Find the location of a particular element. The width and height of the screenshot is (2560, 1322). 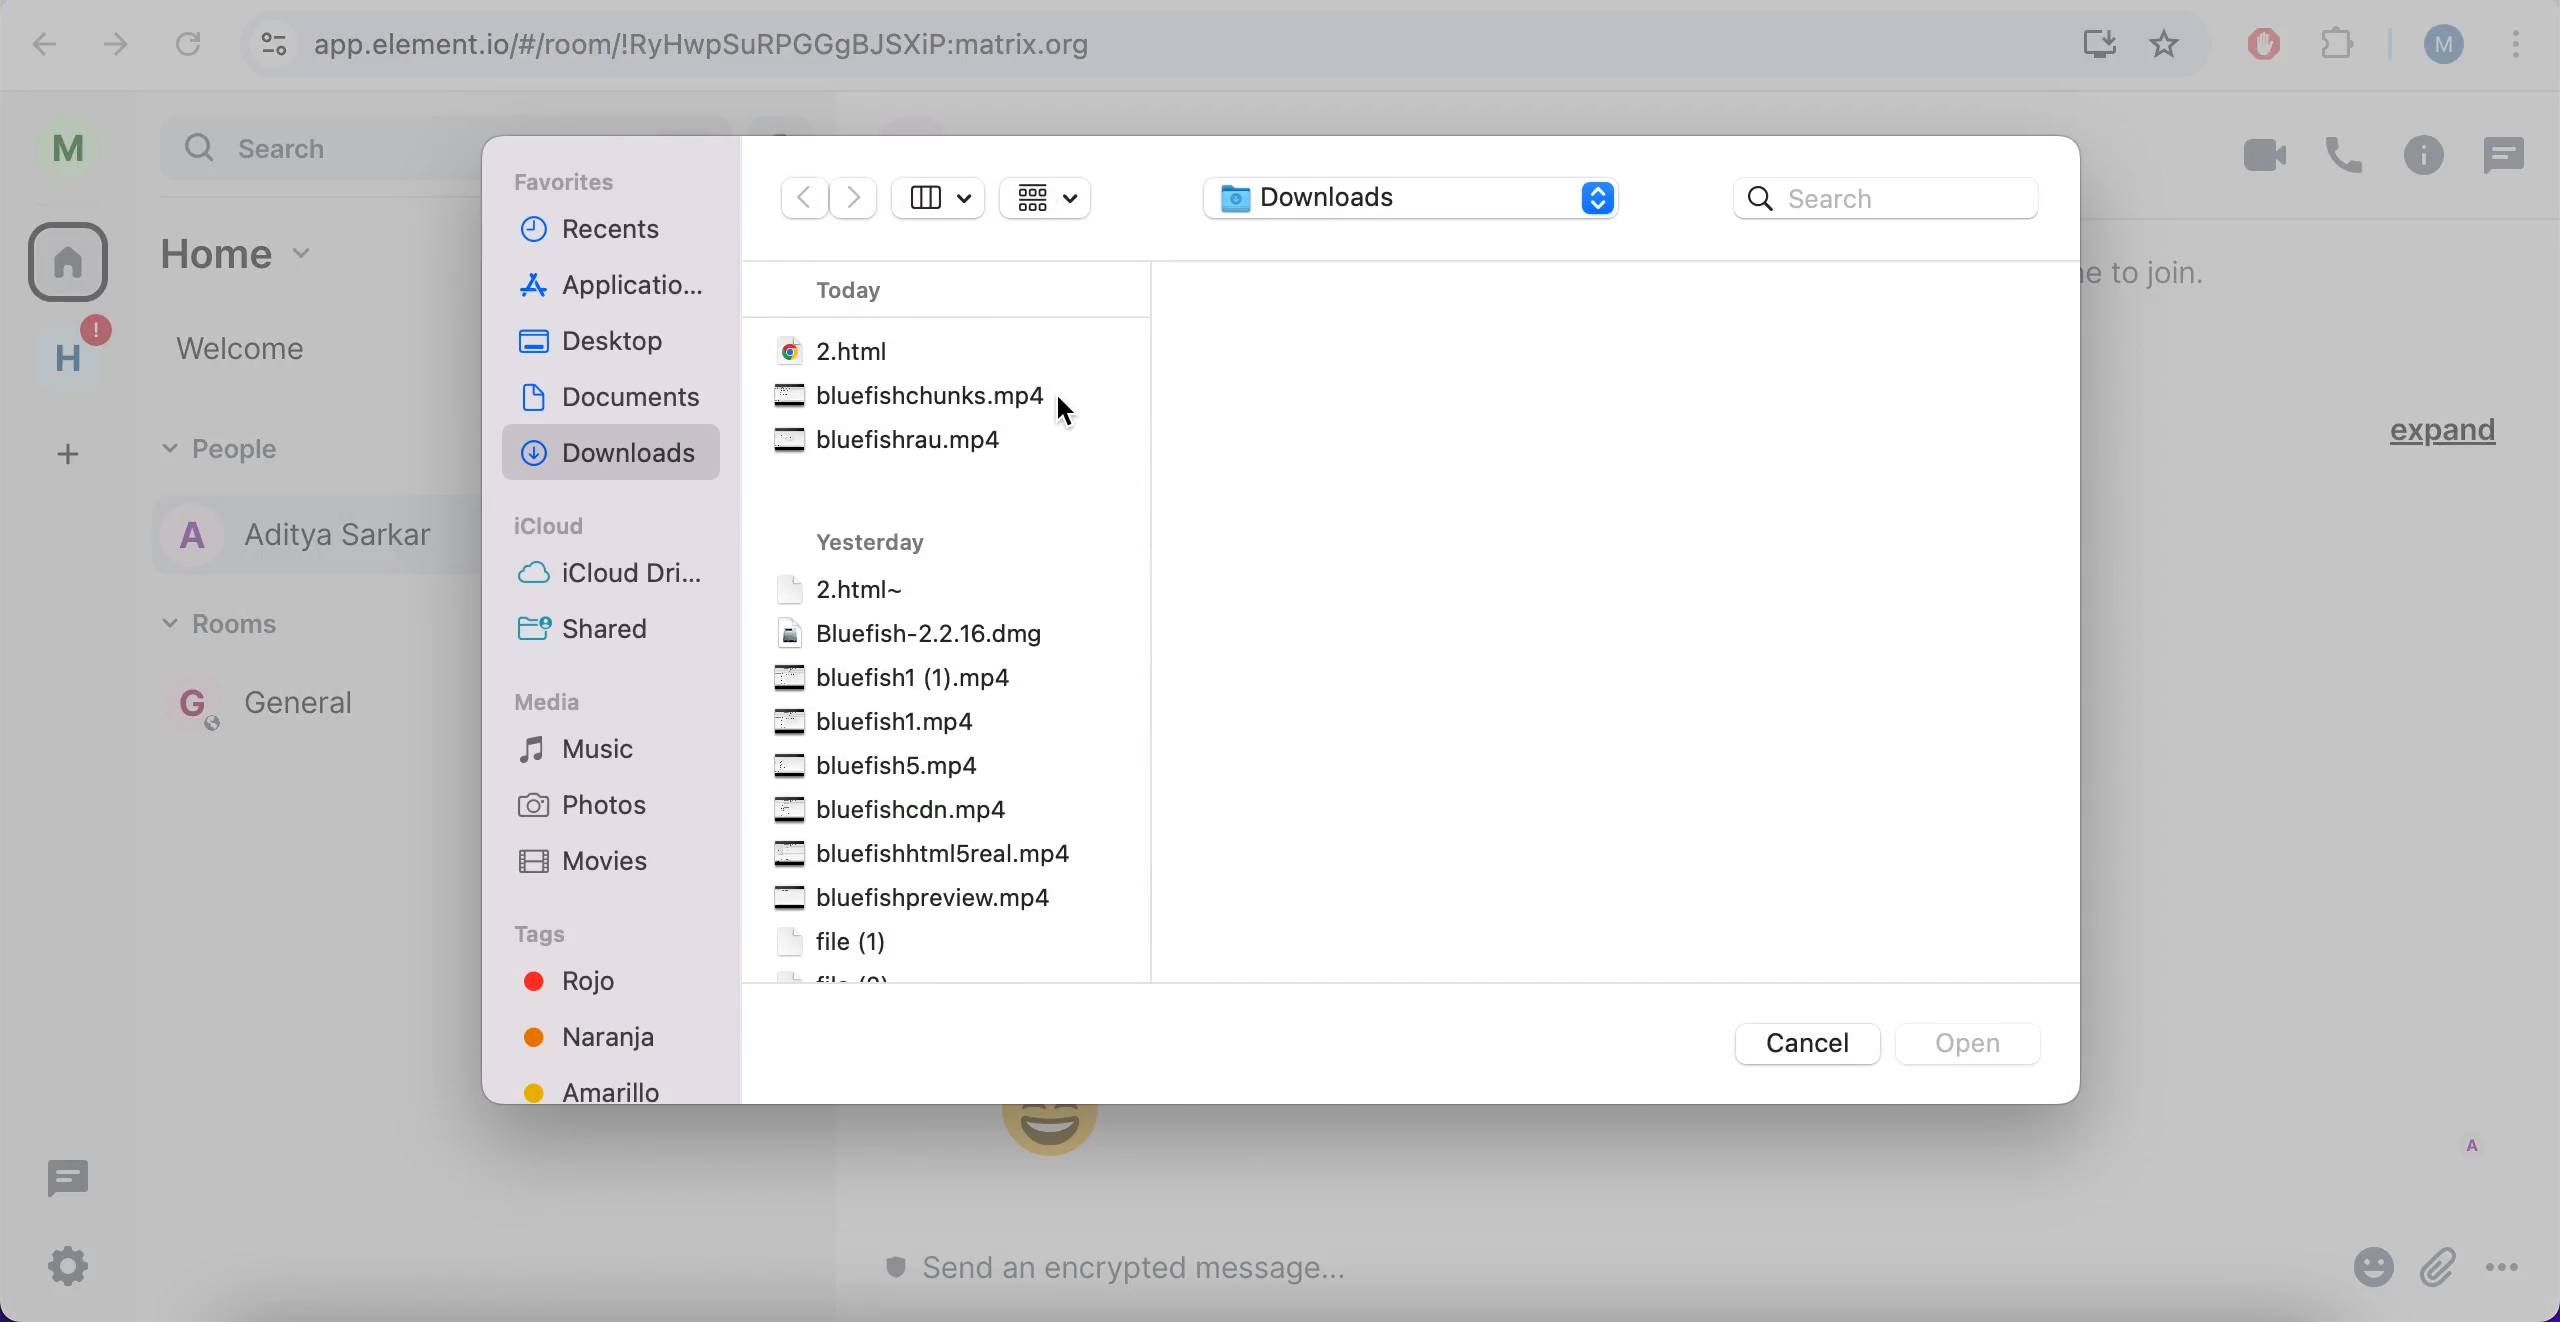

welcome is located at coordinates (320, 351).